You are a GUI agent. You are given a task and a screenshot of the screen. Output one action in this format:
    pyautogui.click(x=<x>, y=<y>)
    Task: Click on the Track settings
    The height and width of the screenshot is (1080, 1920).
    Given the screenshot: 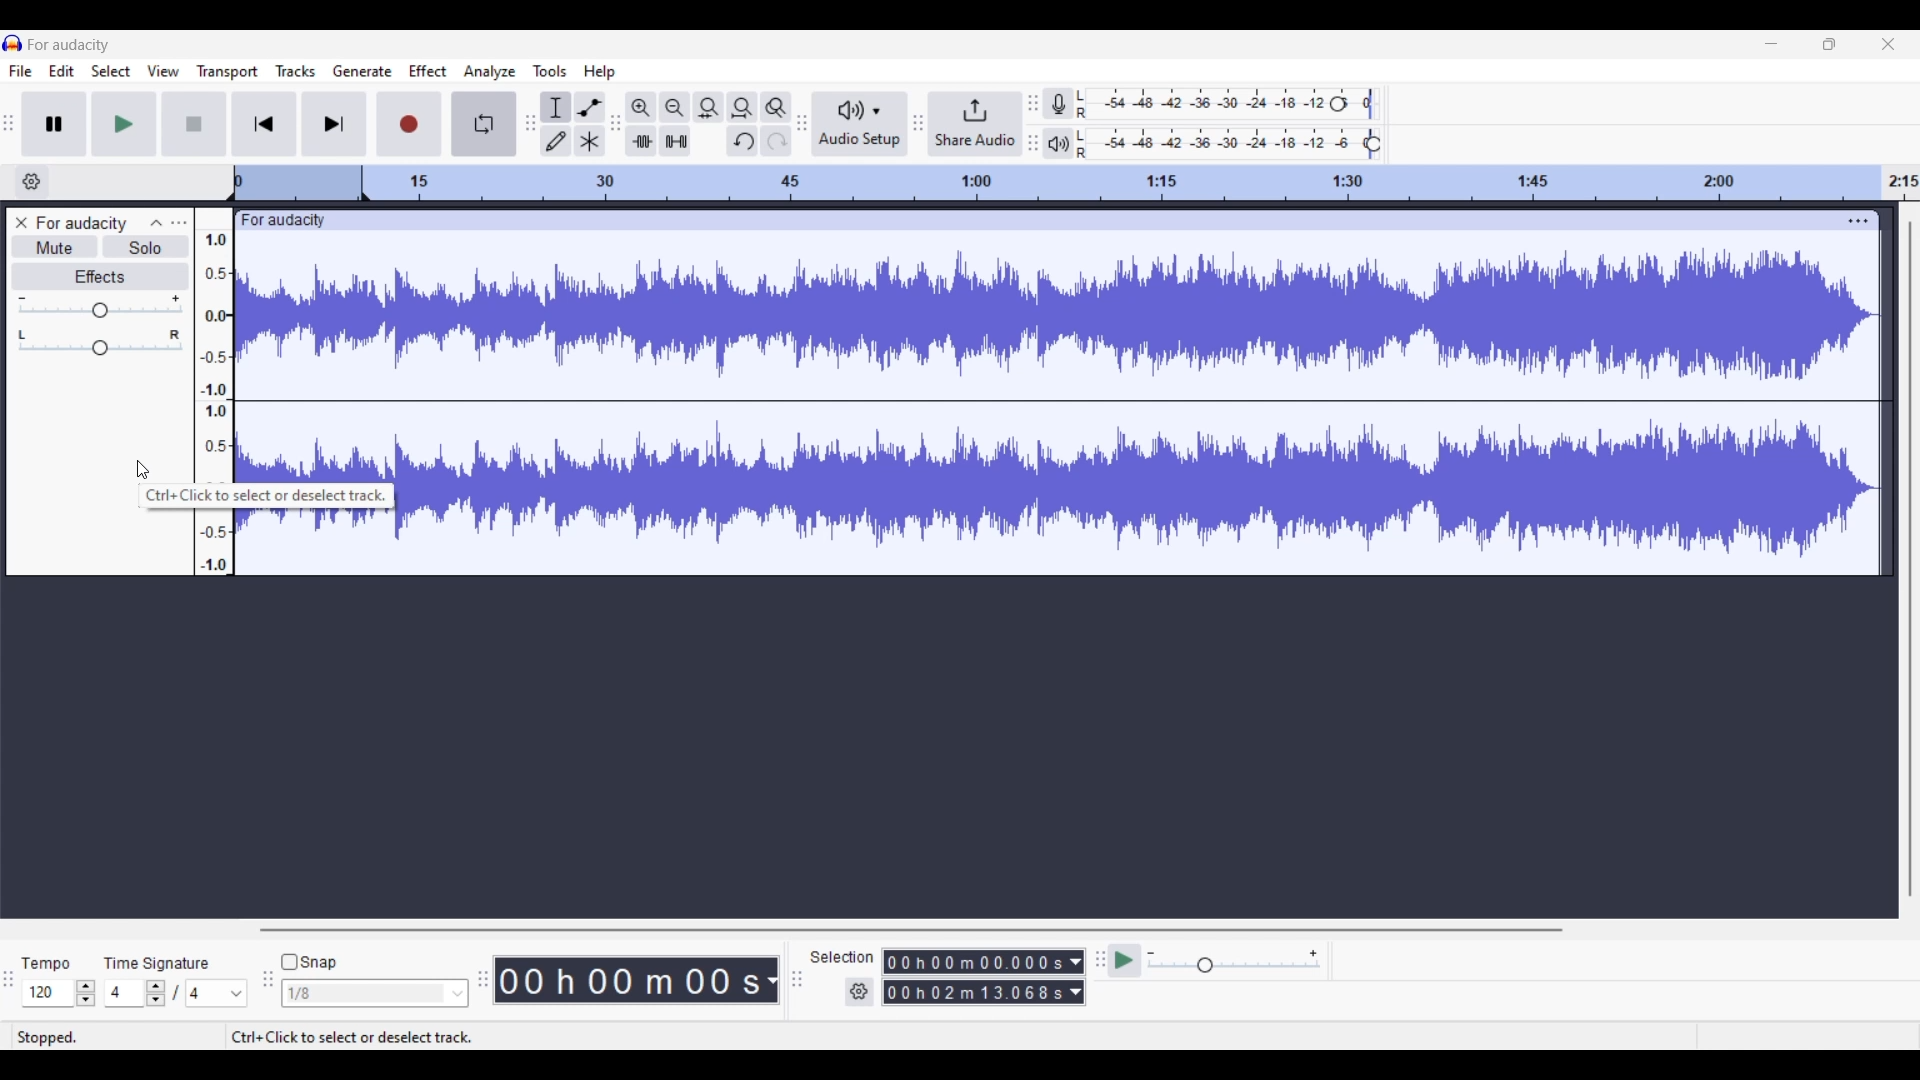 What is the action you would take?
    pyautogui.click(x=1858, y=221)
    